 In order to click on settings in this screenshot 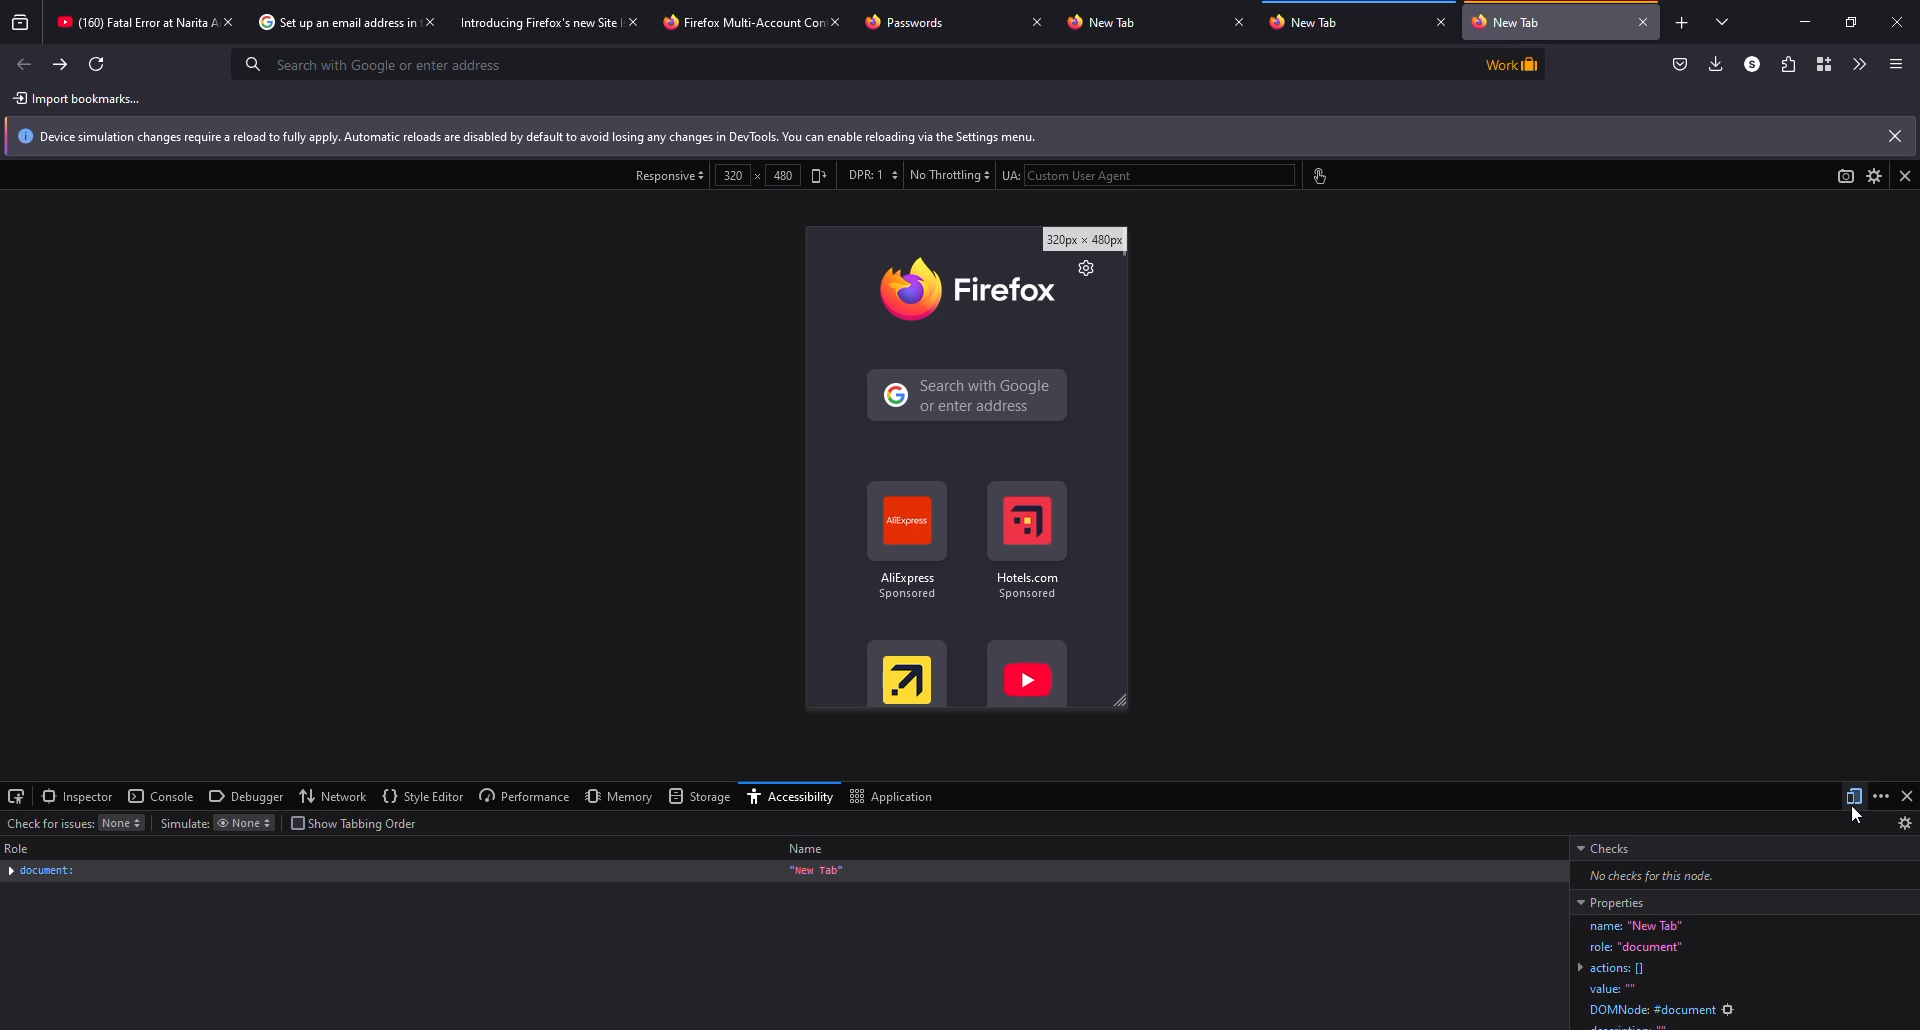, I will do `click(1872, 175)`.